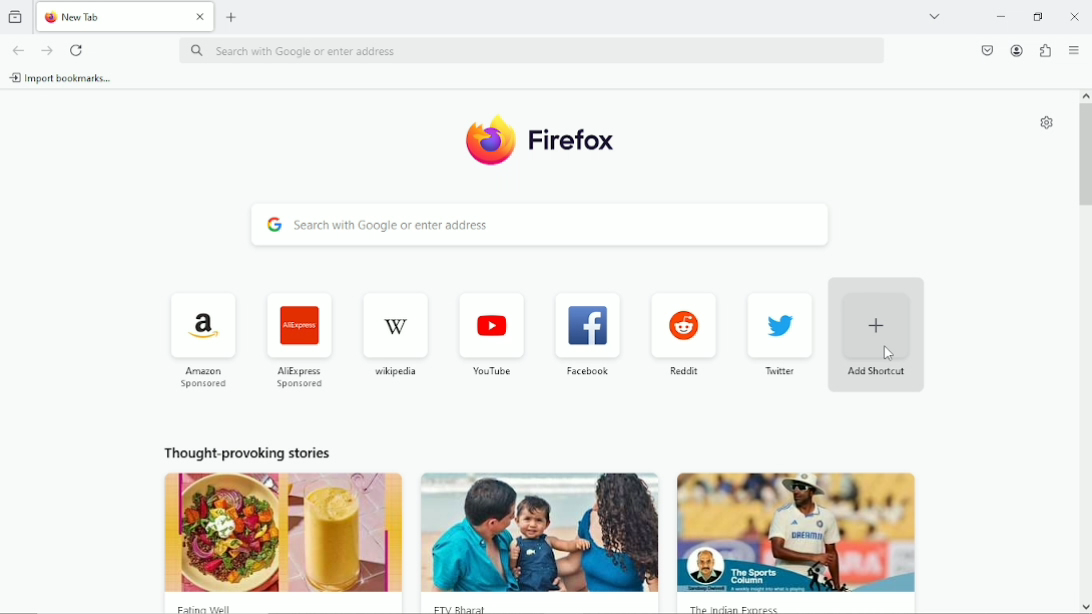 The width and height of the screenshot is (1092, 614). I want to click on Close Tab, so click(201, 17).